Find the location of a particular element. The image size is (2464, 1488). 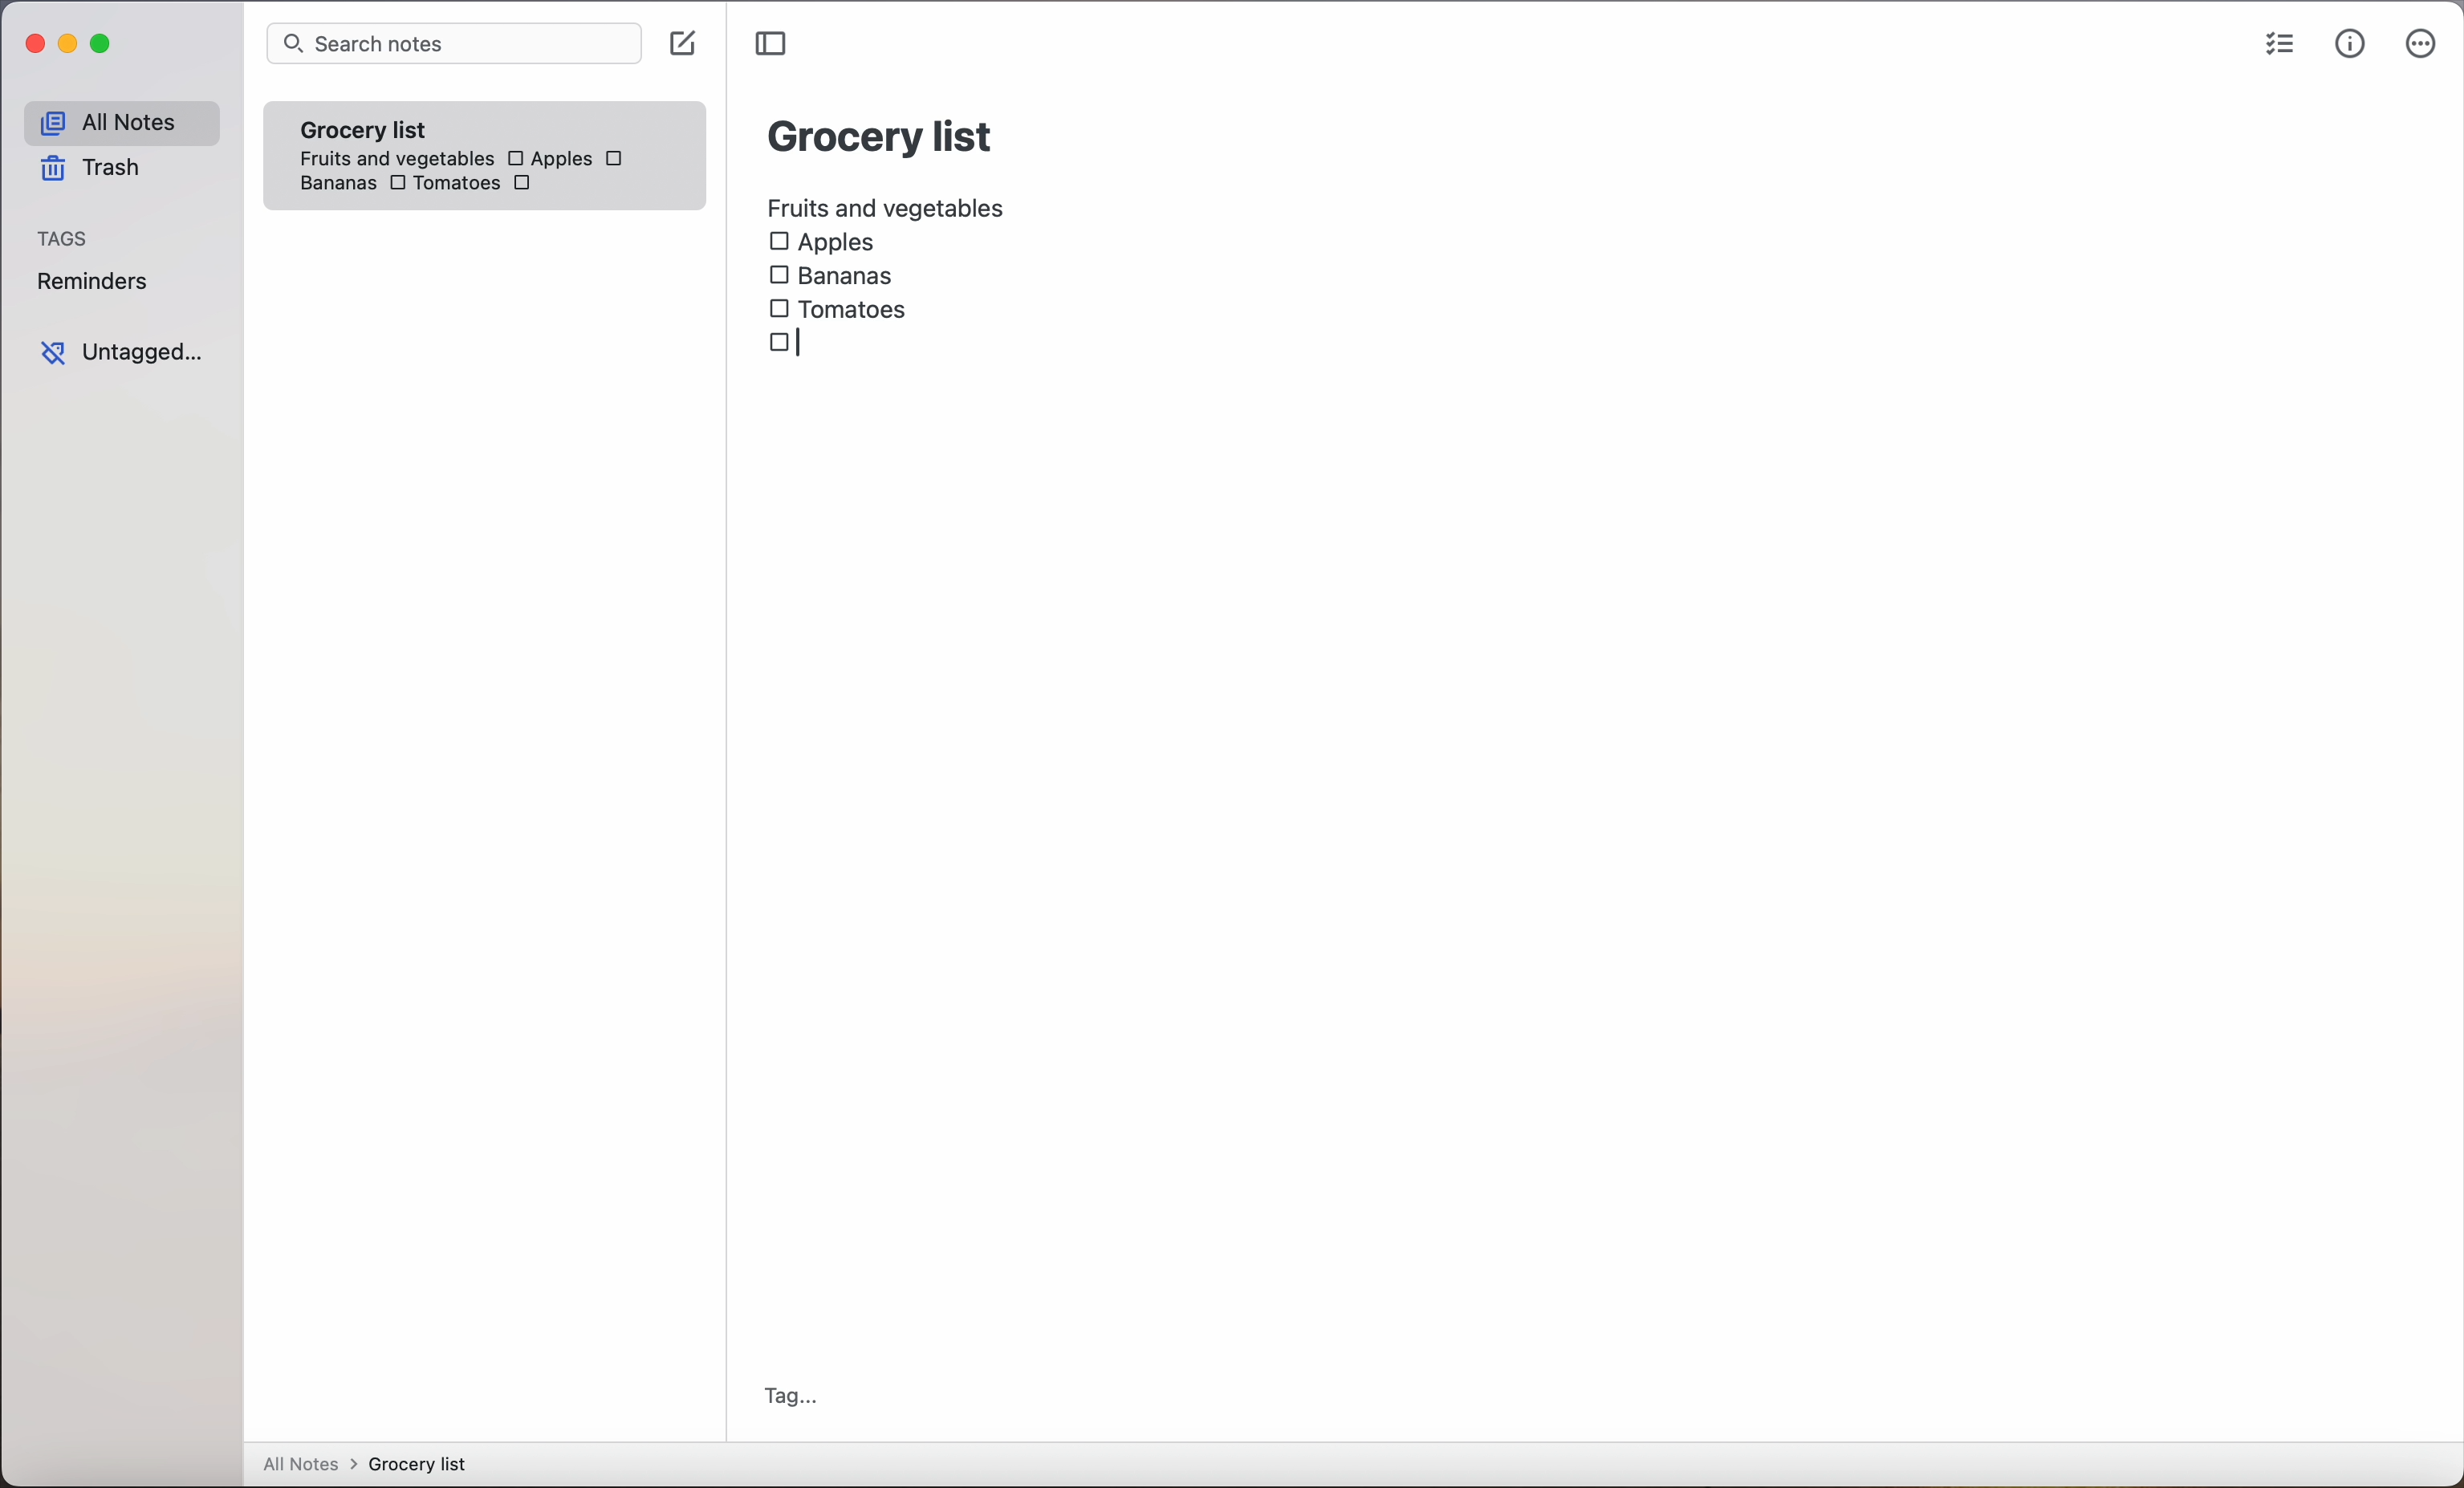

checklist is located at coordinates (2276, 47).